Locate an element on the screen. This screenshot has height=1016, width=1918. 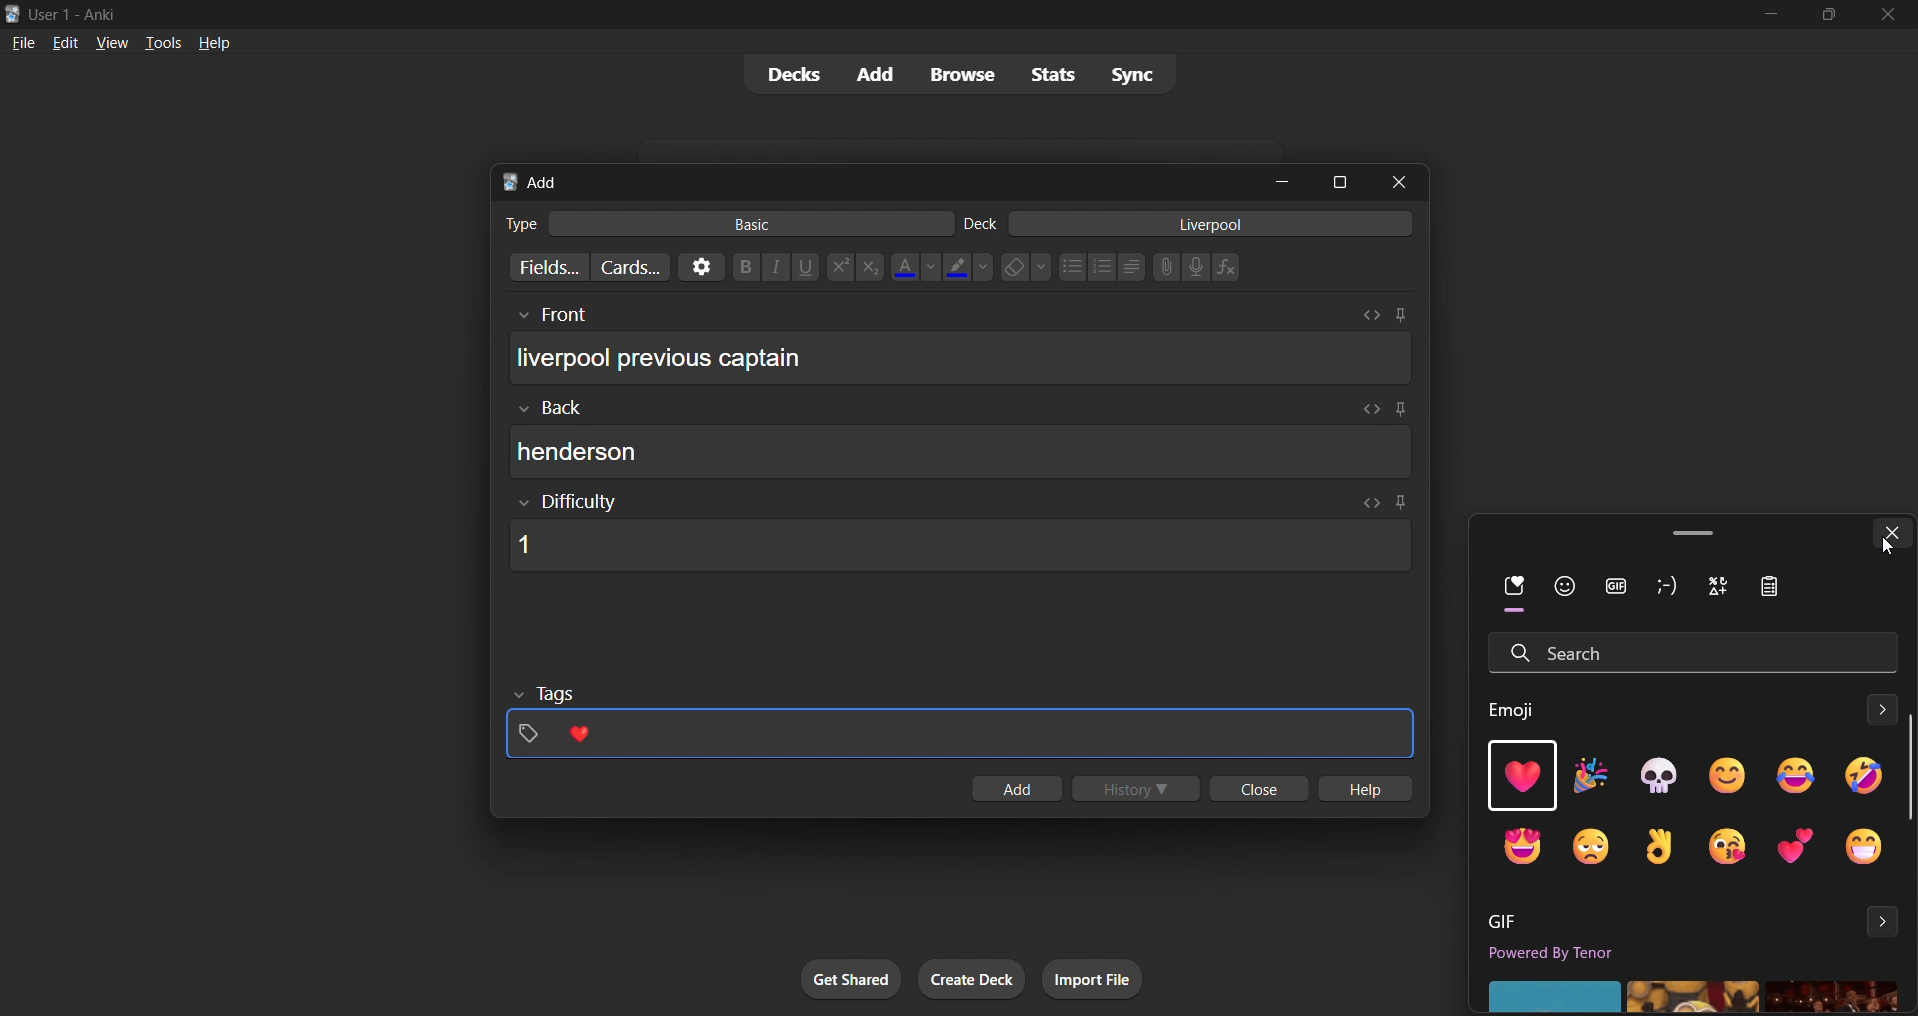
maximize/restore is located at coordinates (1829, 15).